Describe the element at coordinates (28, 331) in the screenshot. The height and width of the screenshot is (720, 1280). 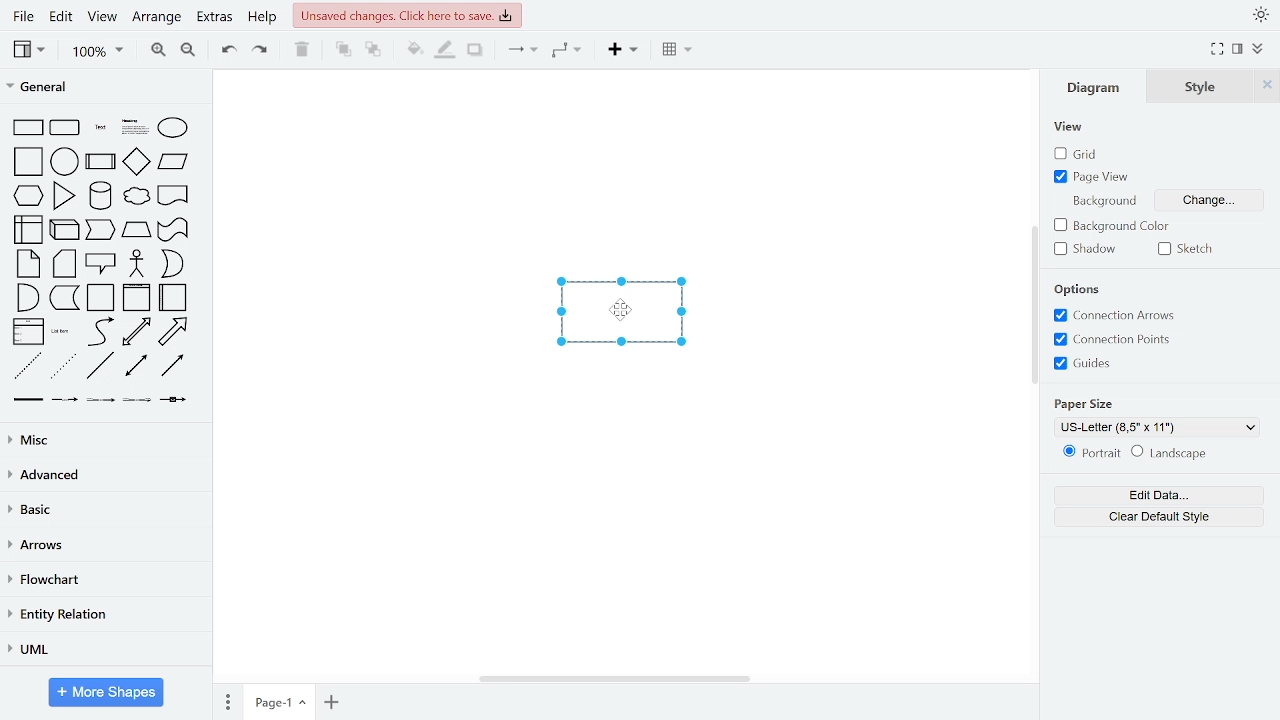
I see `general shapes` at that location.